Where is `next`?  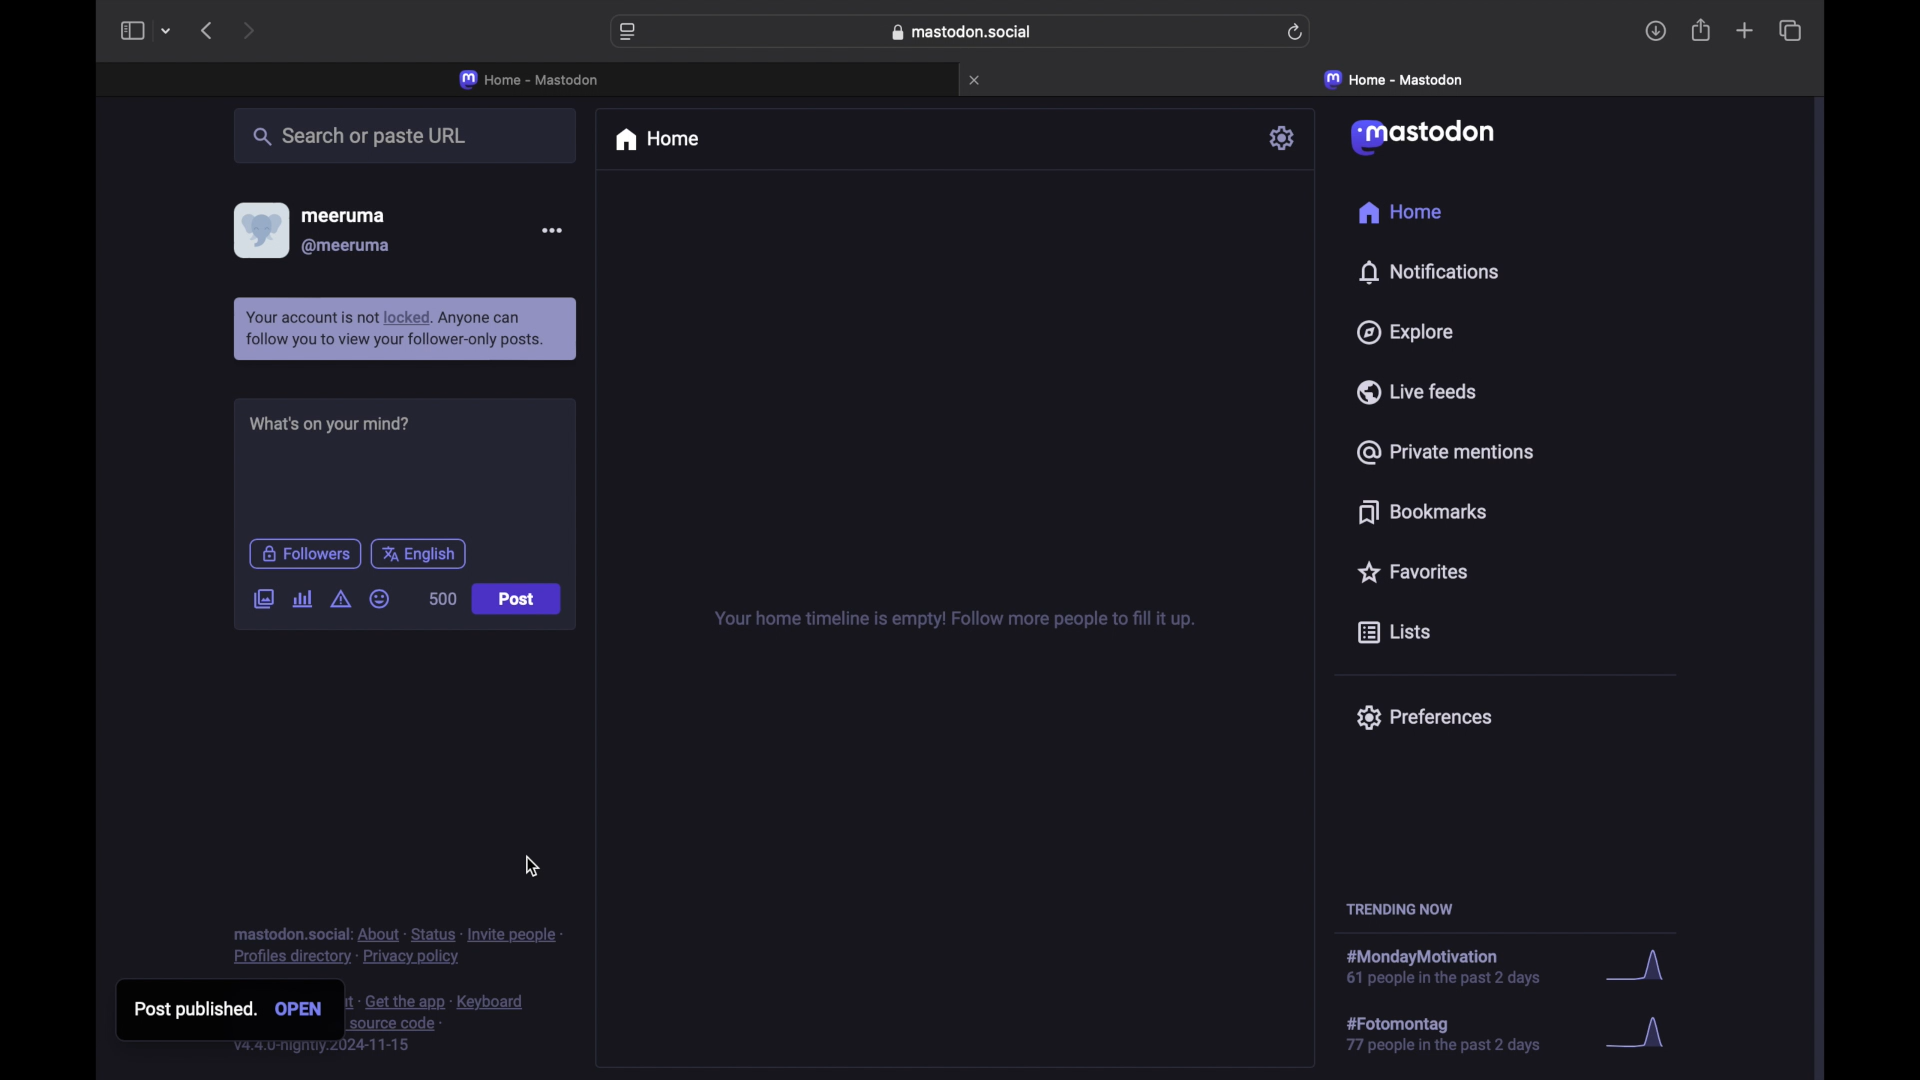 next is located at coordinates (251, 30).